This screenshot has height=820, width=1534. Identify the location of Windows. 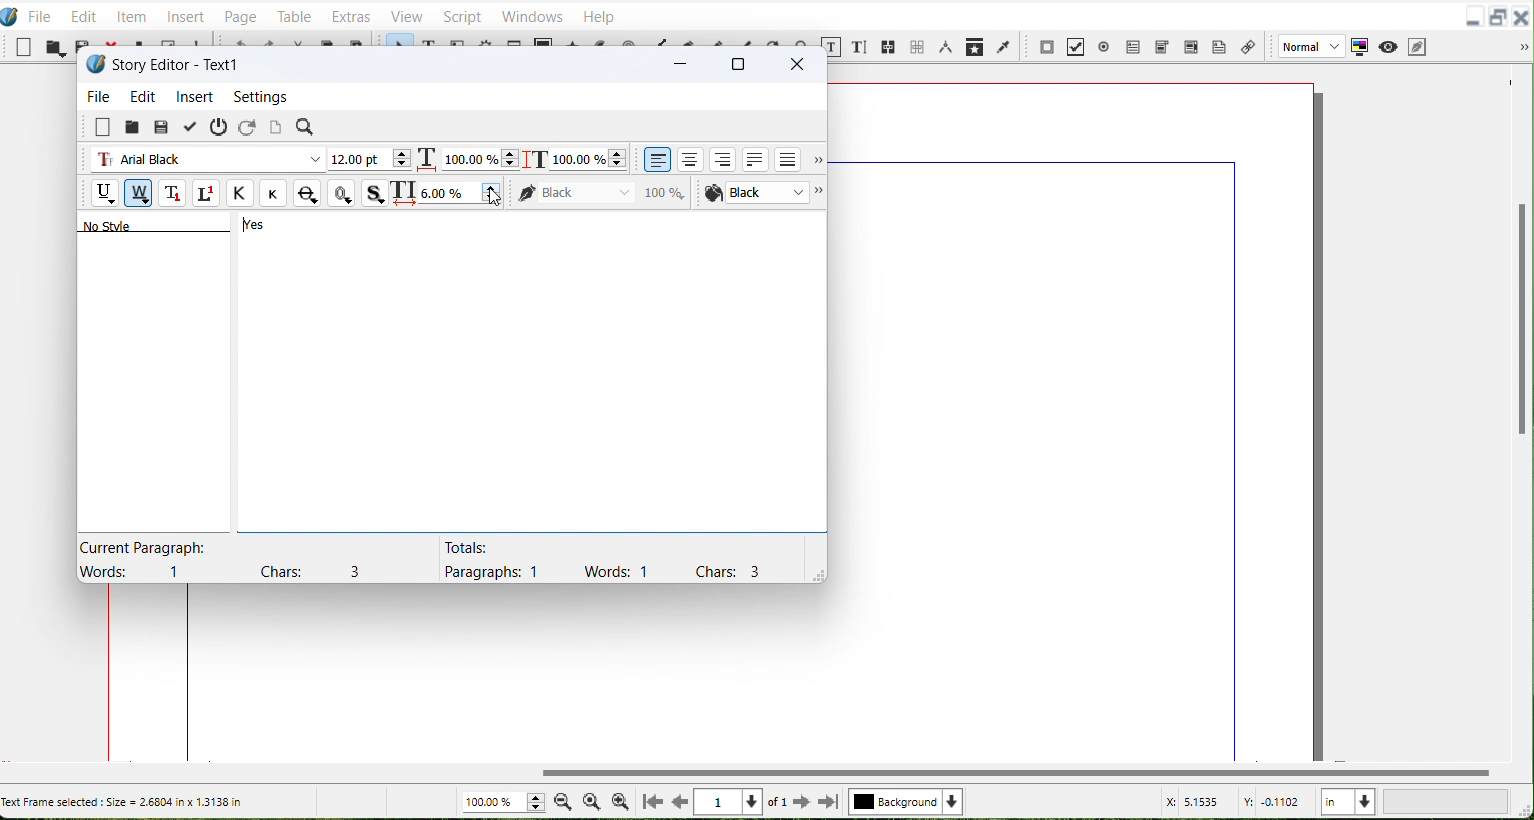
(531, 15).